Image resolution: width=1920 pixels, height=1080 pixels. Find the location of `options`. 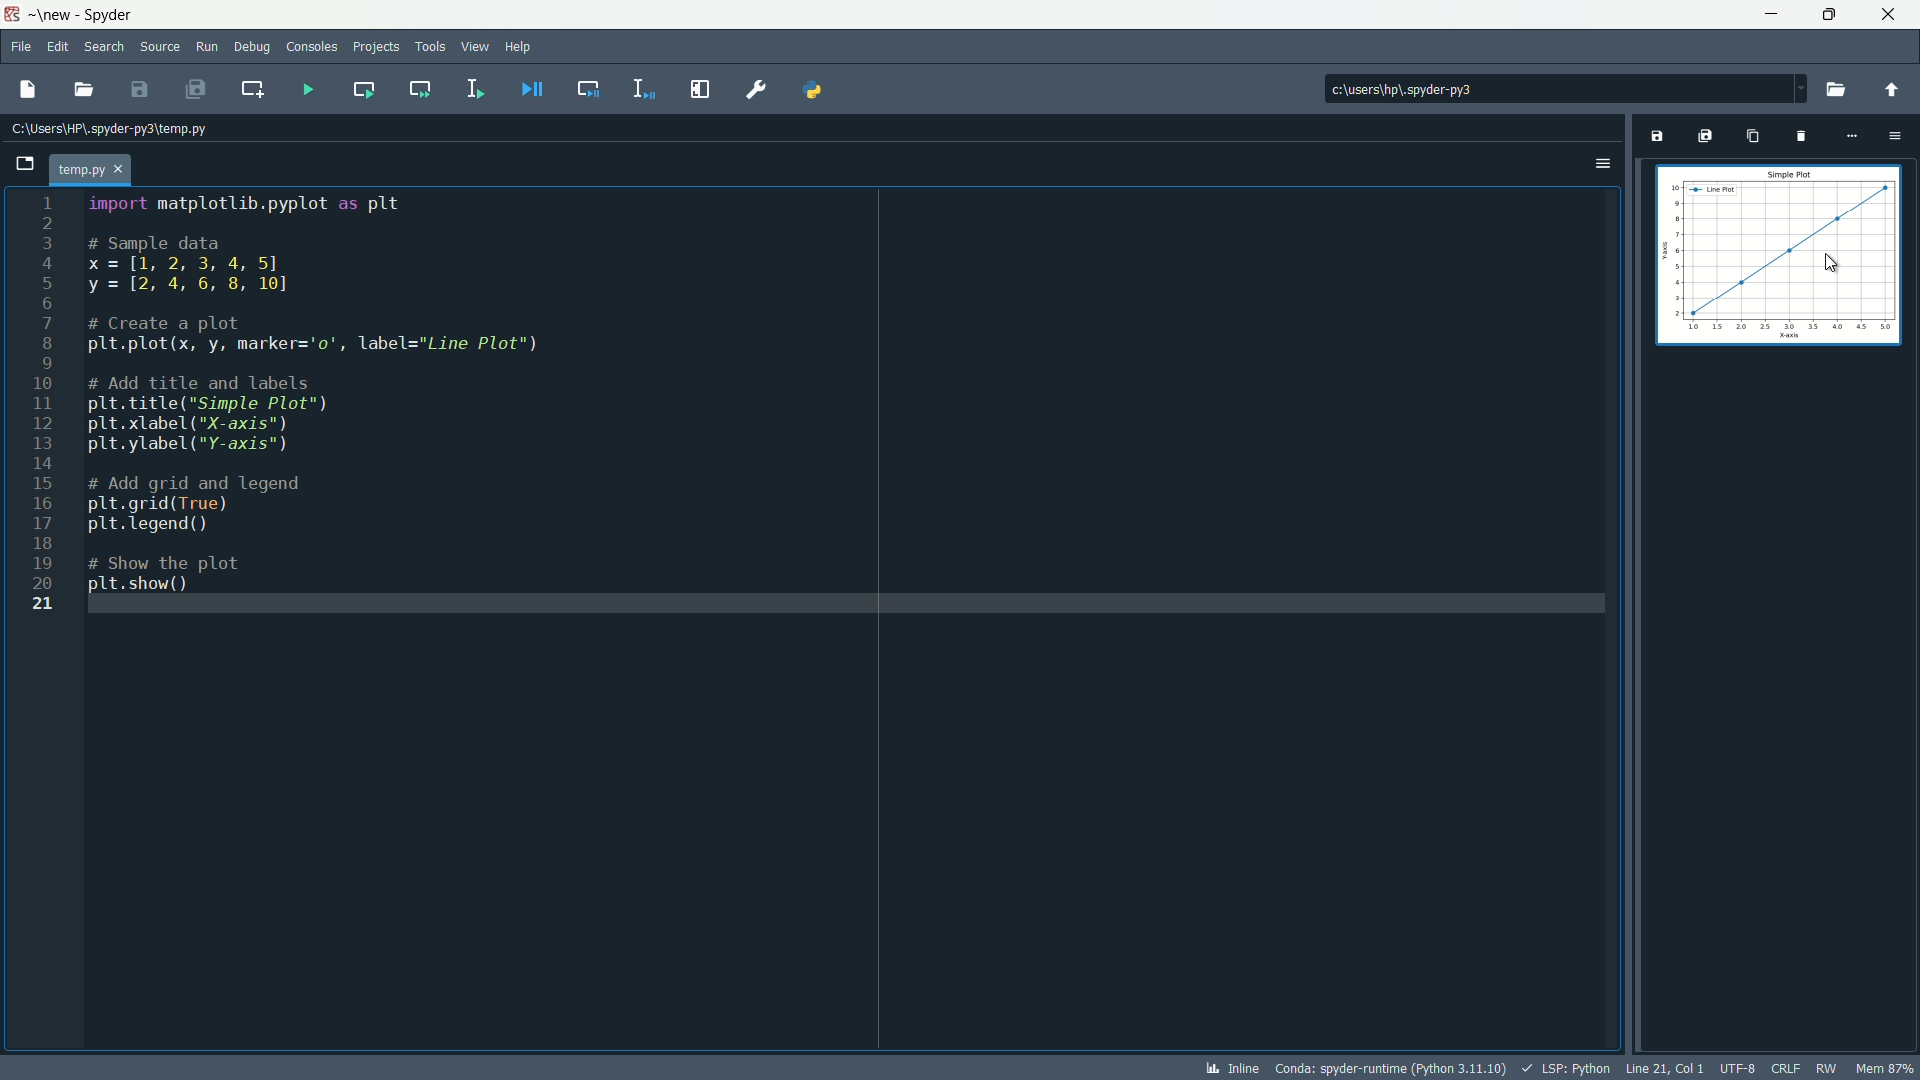

options is located at coordinates (1603, 162).